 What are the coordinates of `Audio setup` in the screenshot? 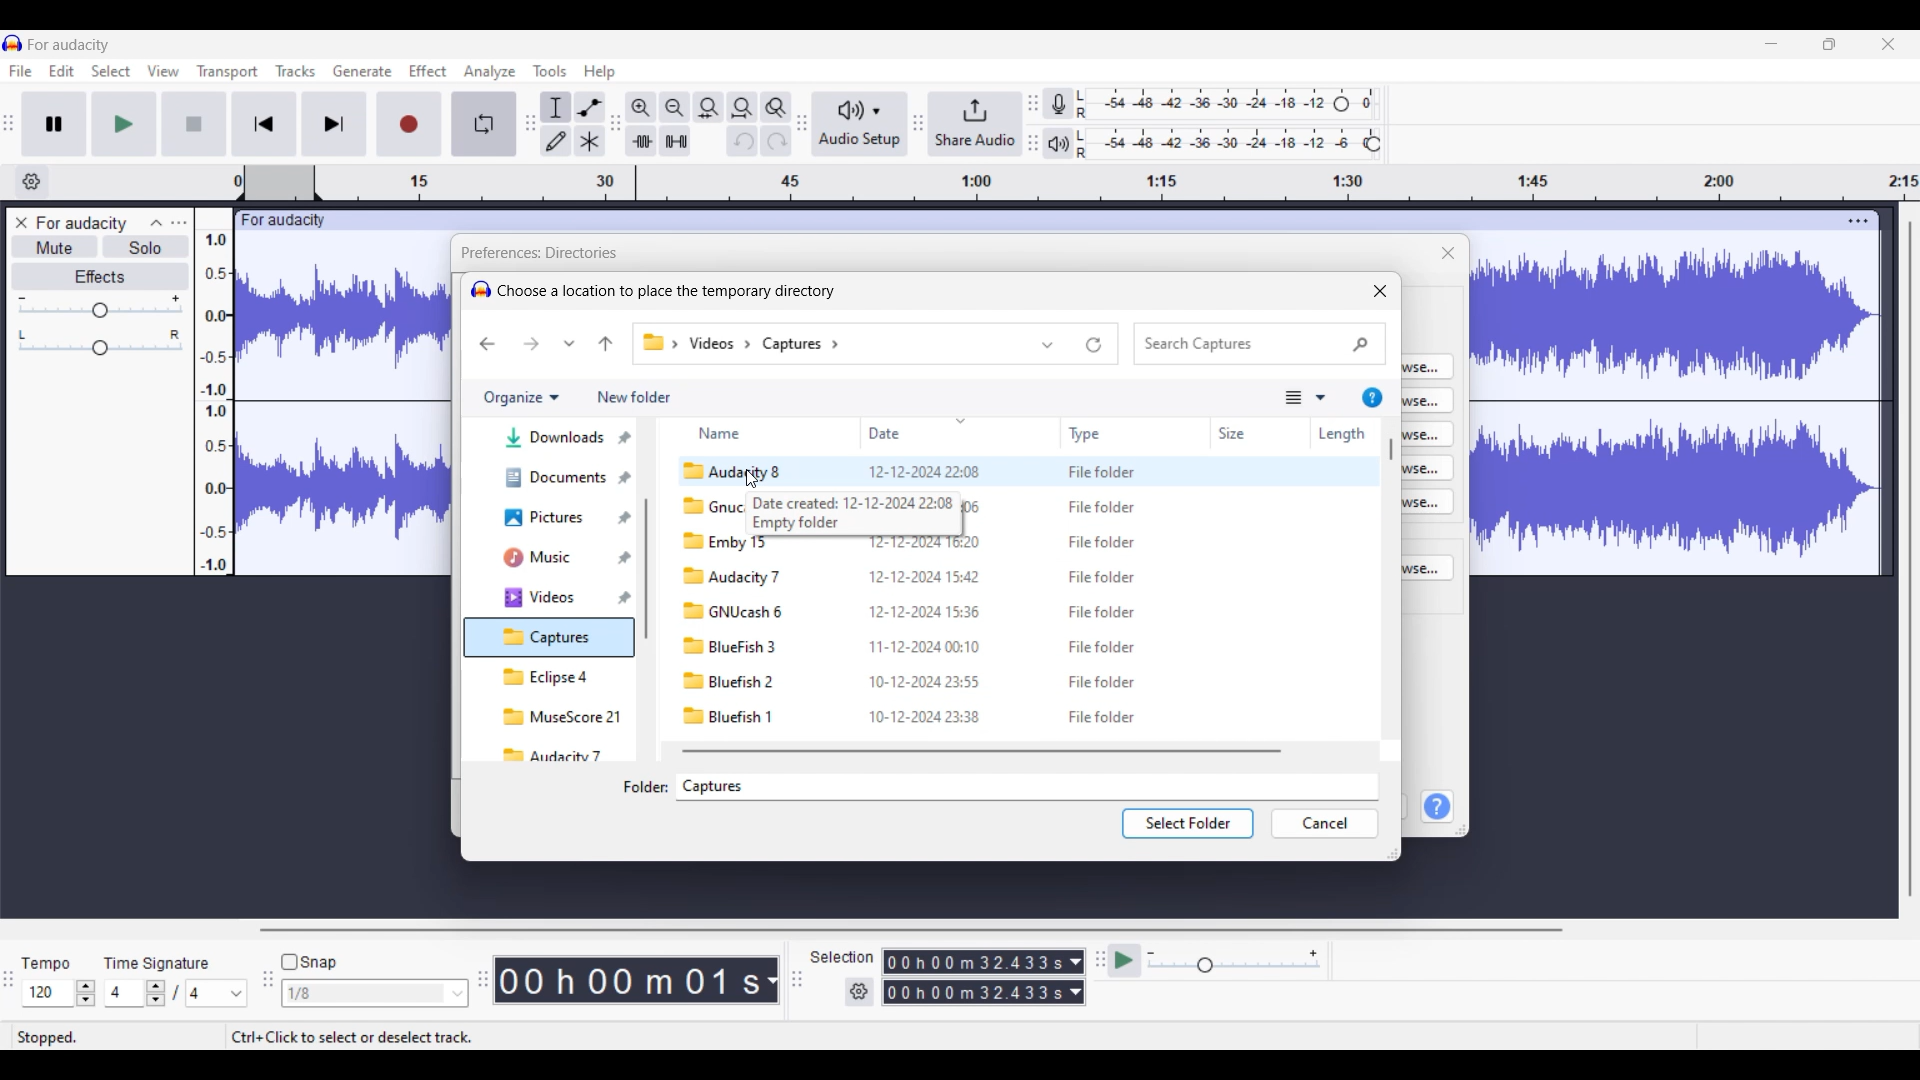 It's located at (860, 123).